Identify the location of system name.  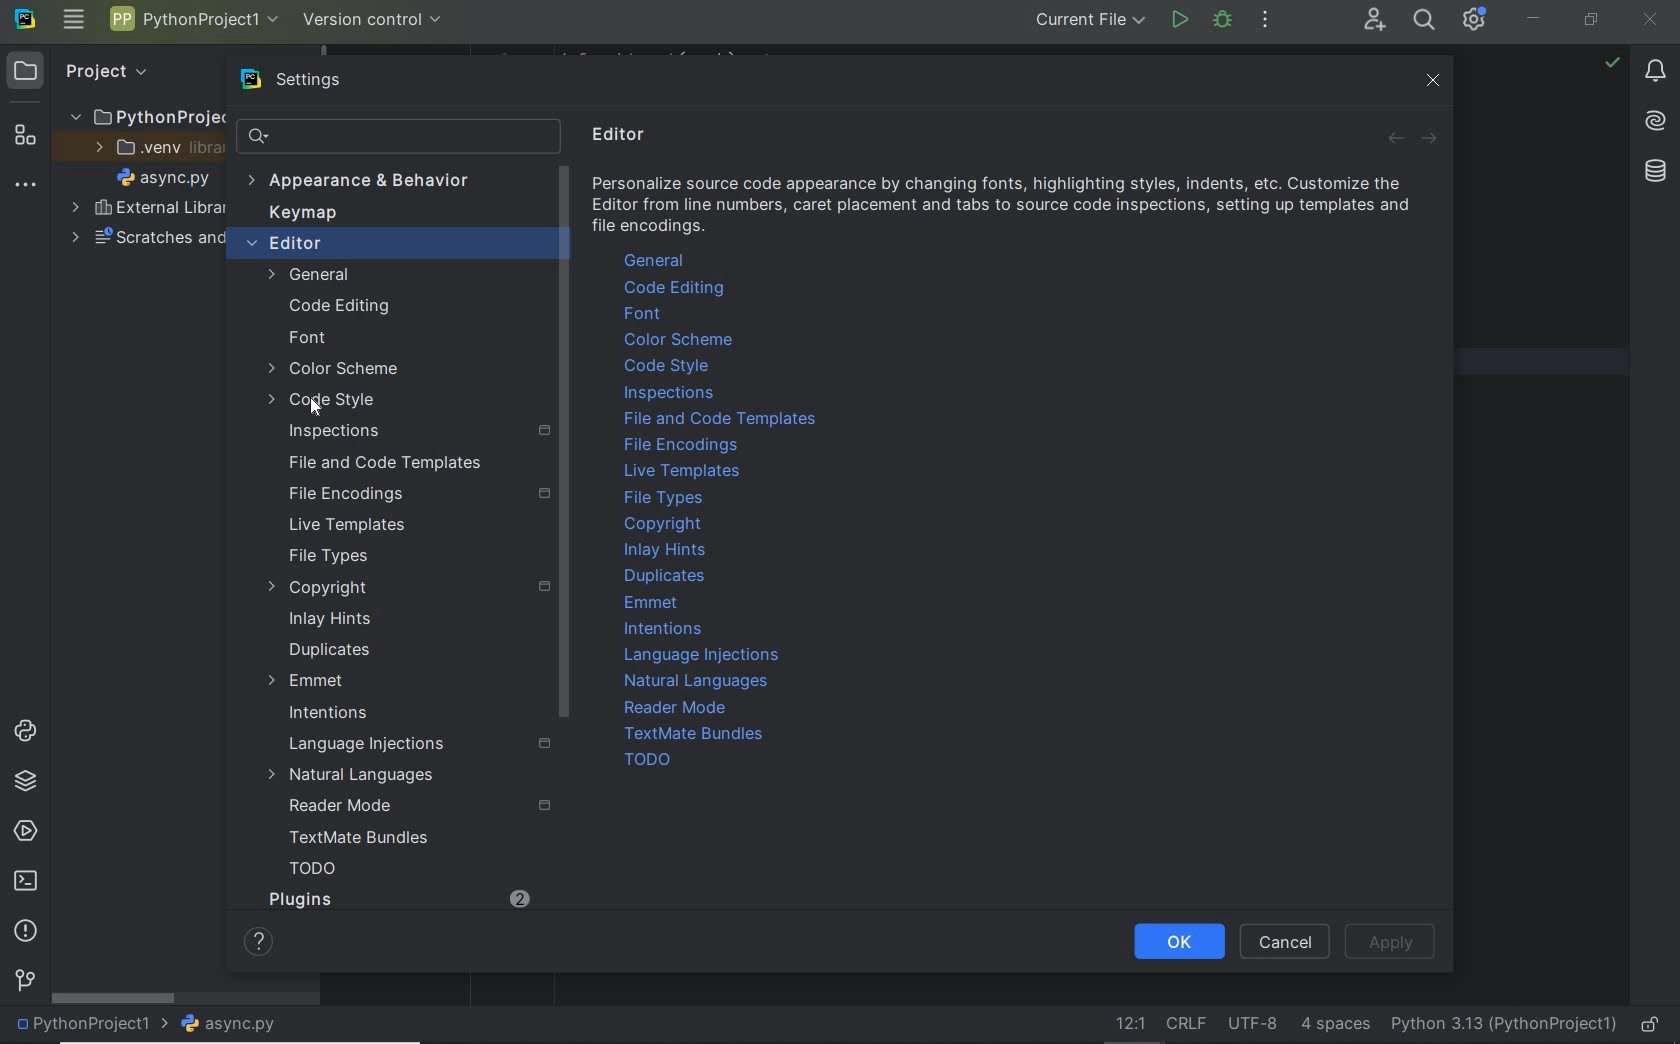
(25, 23).